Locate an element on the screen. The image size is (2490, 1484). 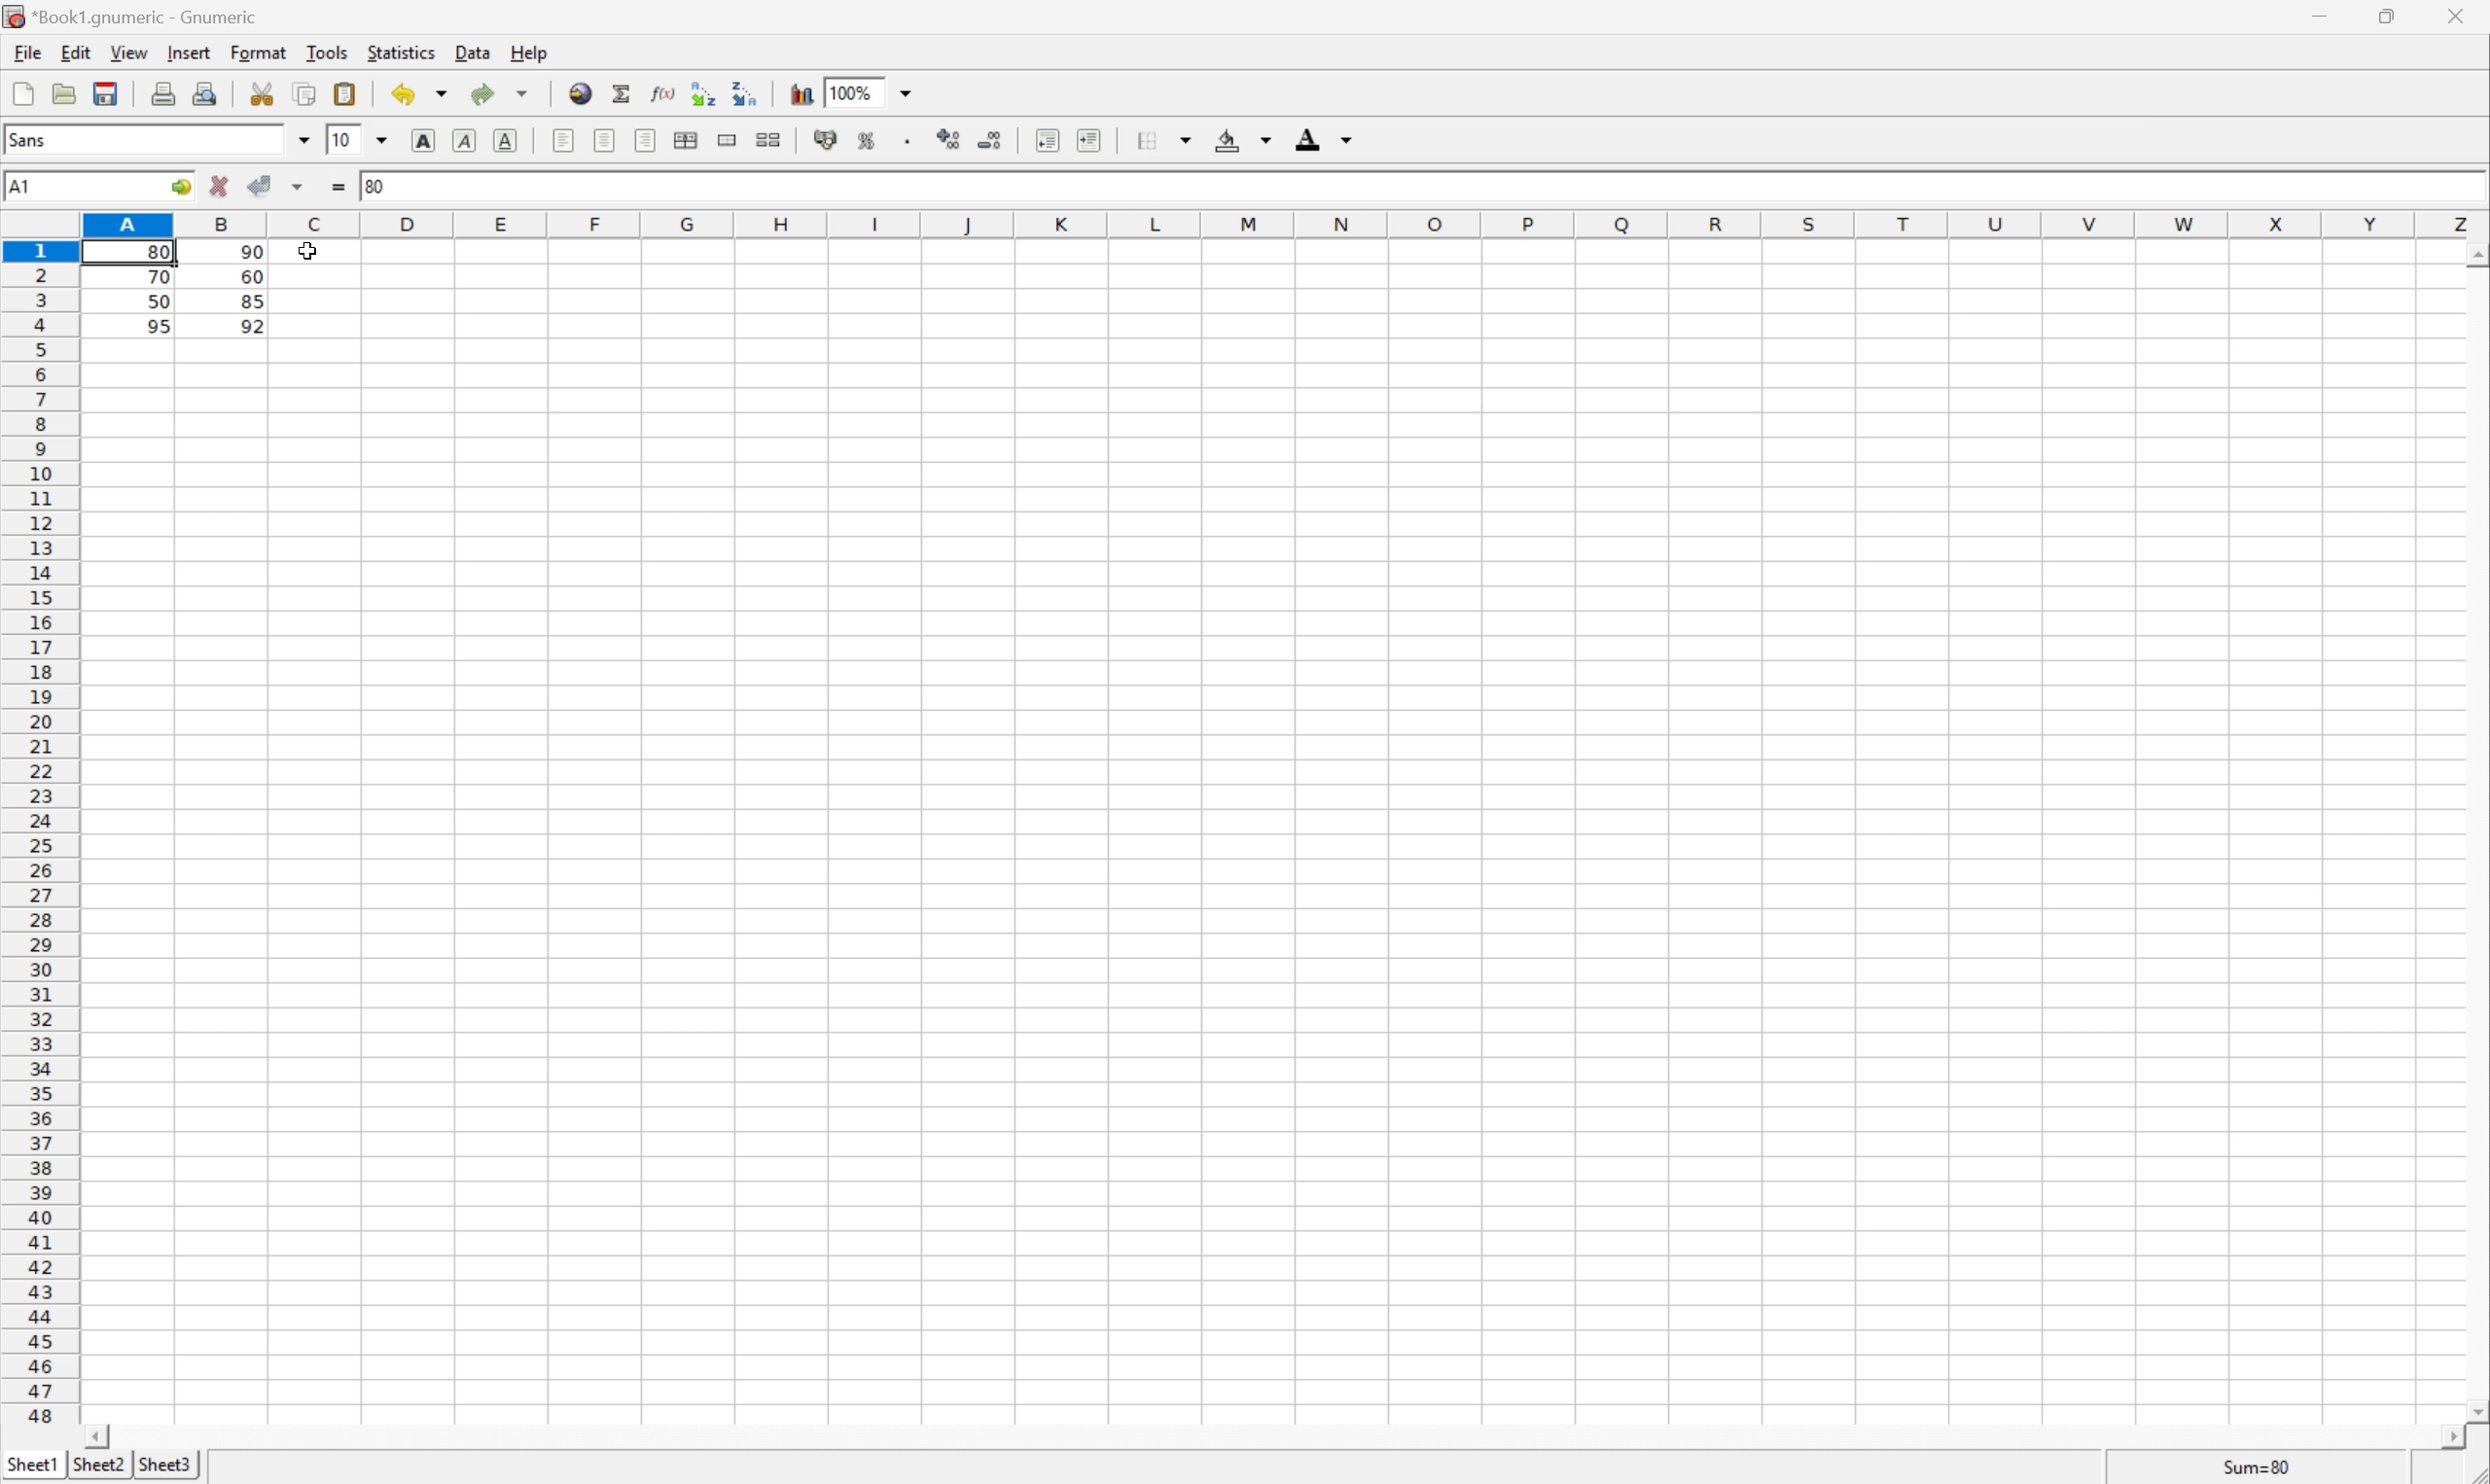
Scroll Up is located at coordinates (2474, 255).